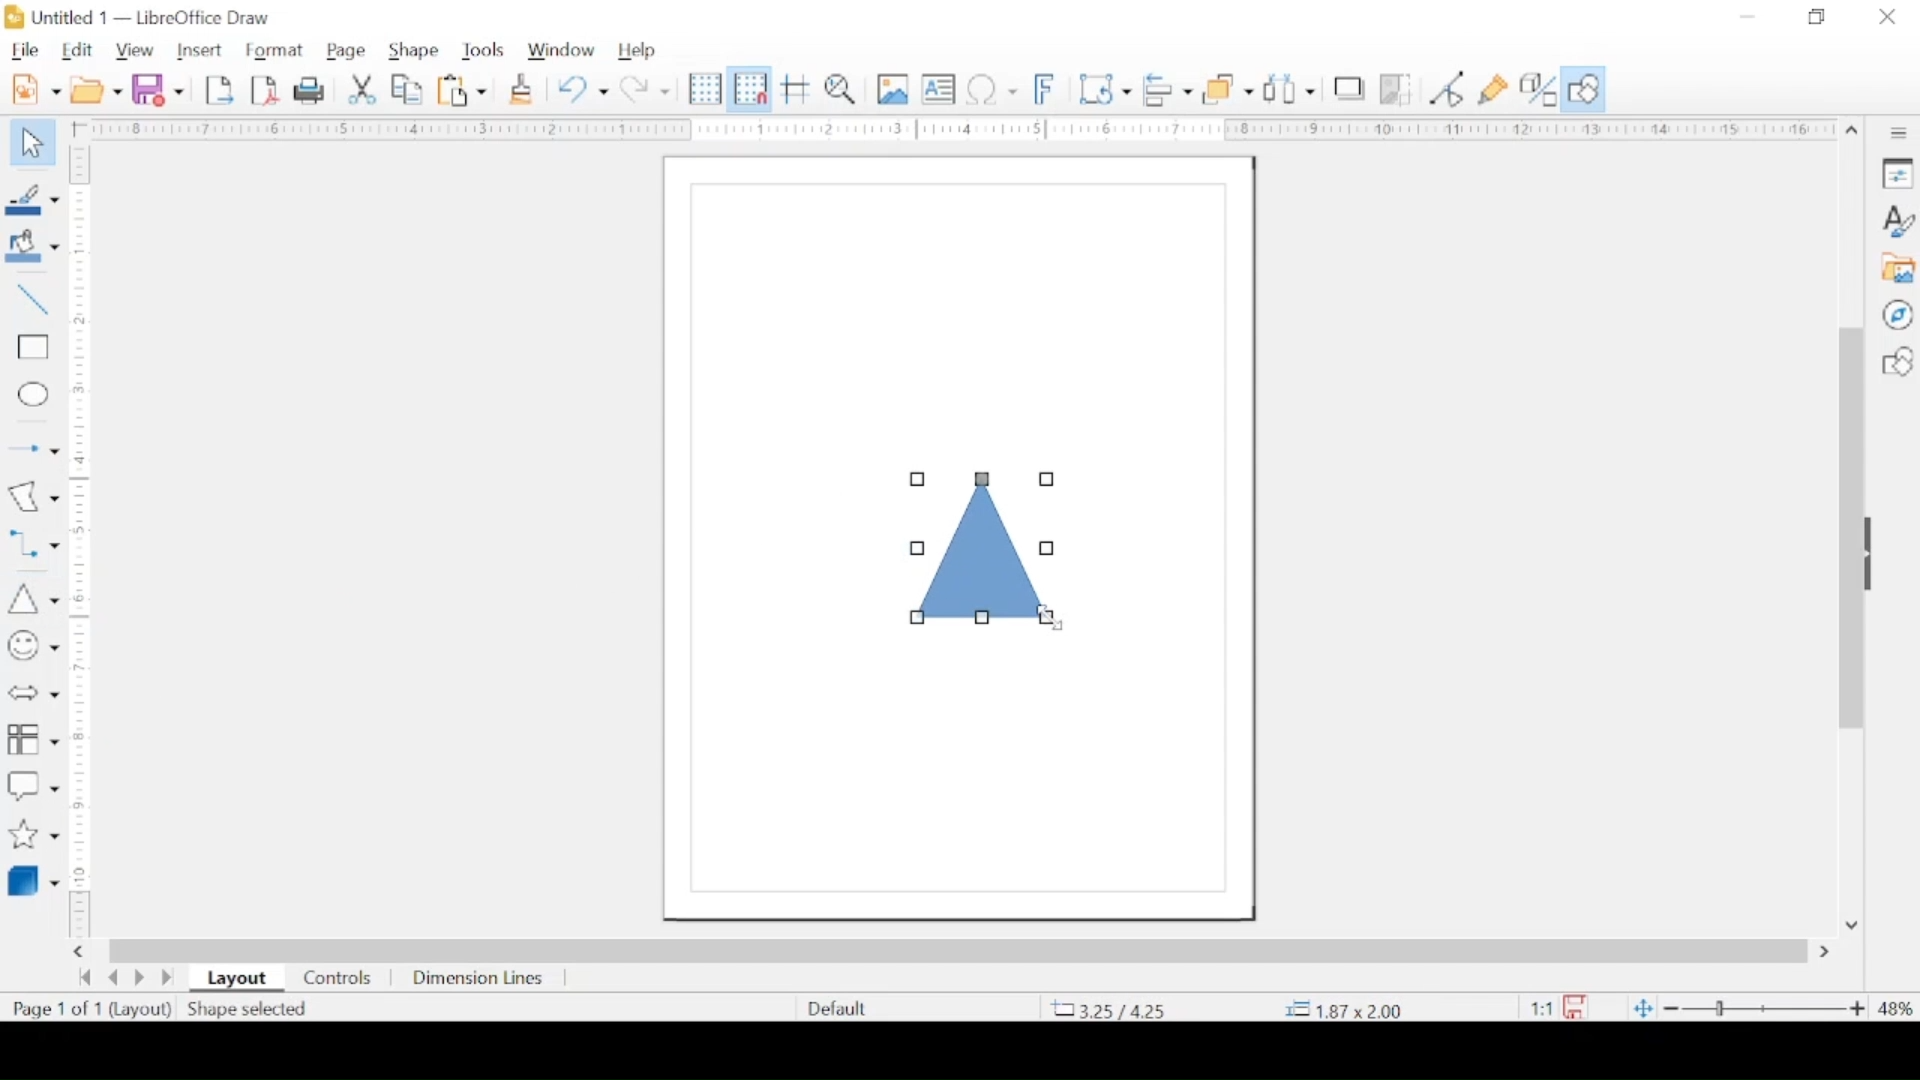  I want to click on minimize, so click(1745, 17).